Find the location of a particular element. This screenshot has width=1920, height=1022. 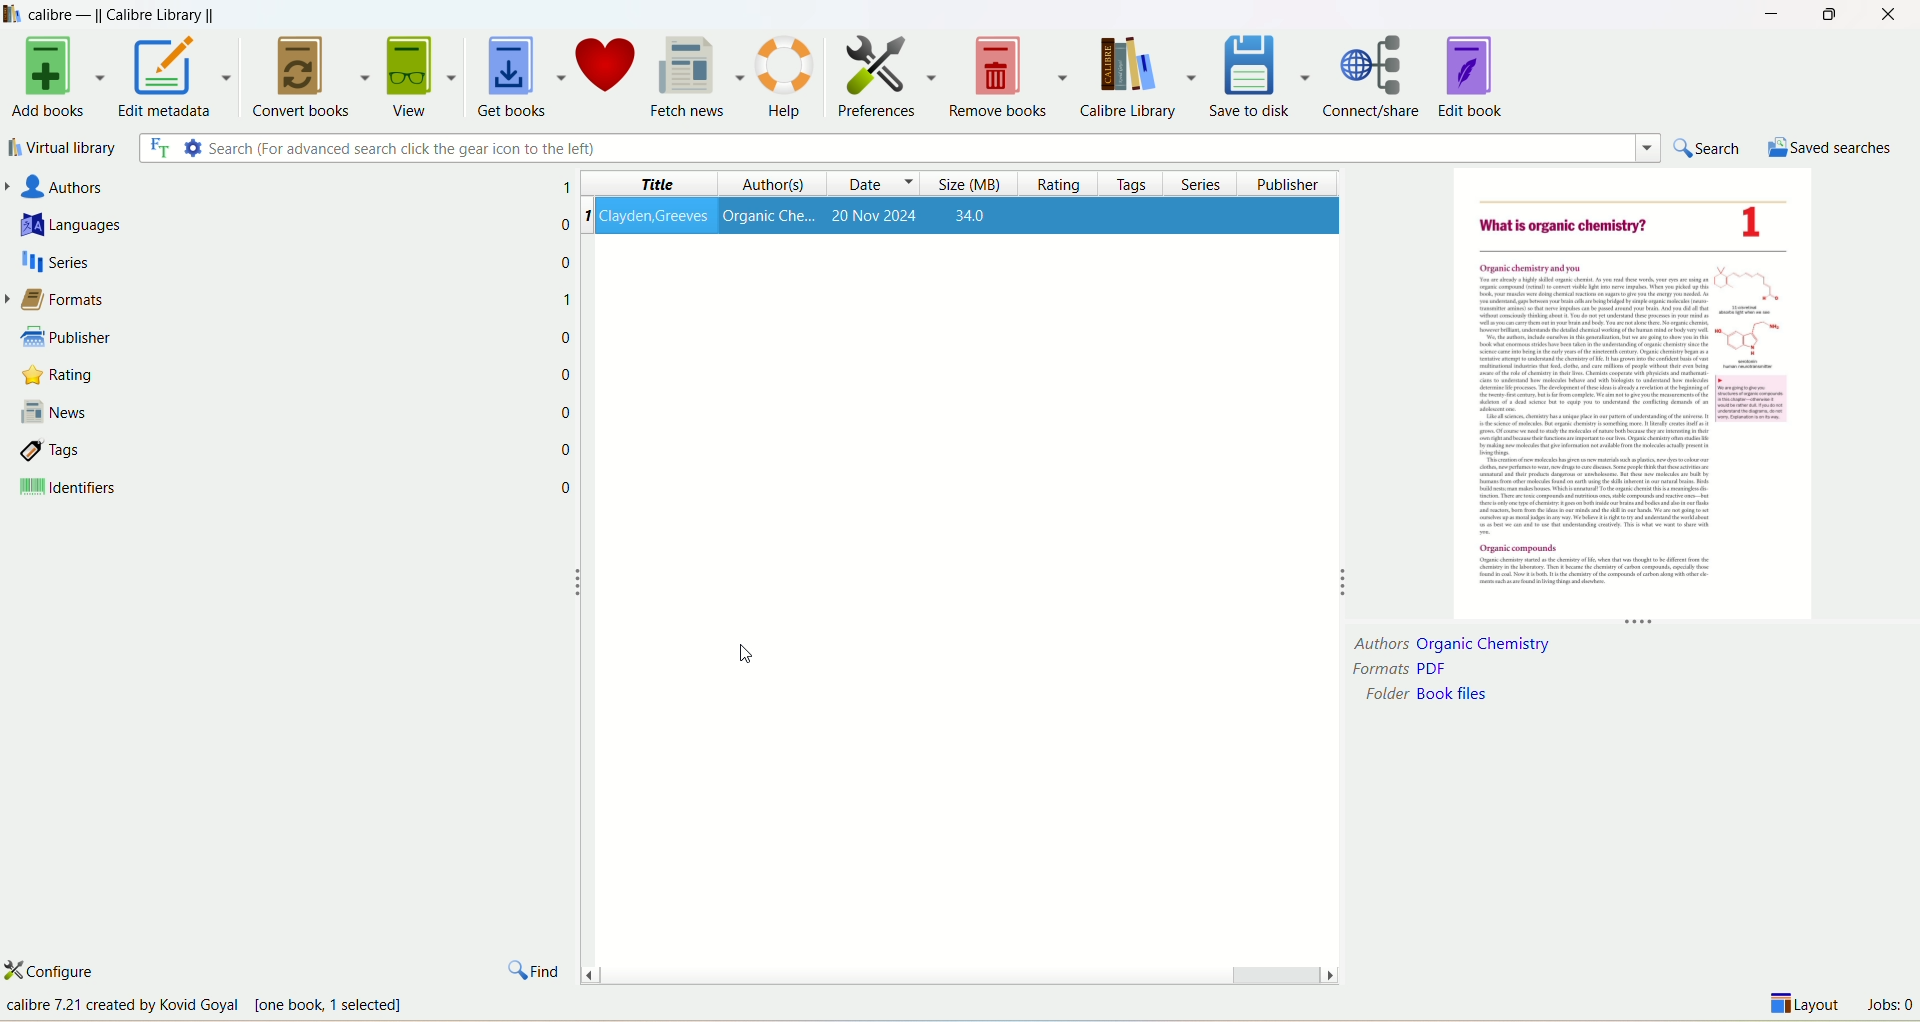

saved searches is located at coordinates (1831, 146).